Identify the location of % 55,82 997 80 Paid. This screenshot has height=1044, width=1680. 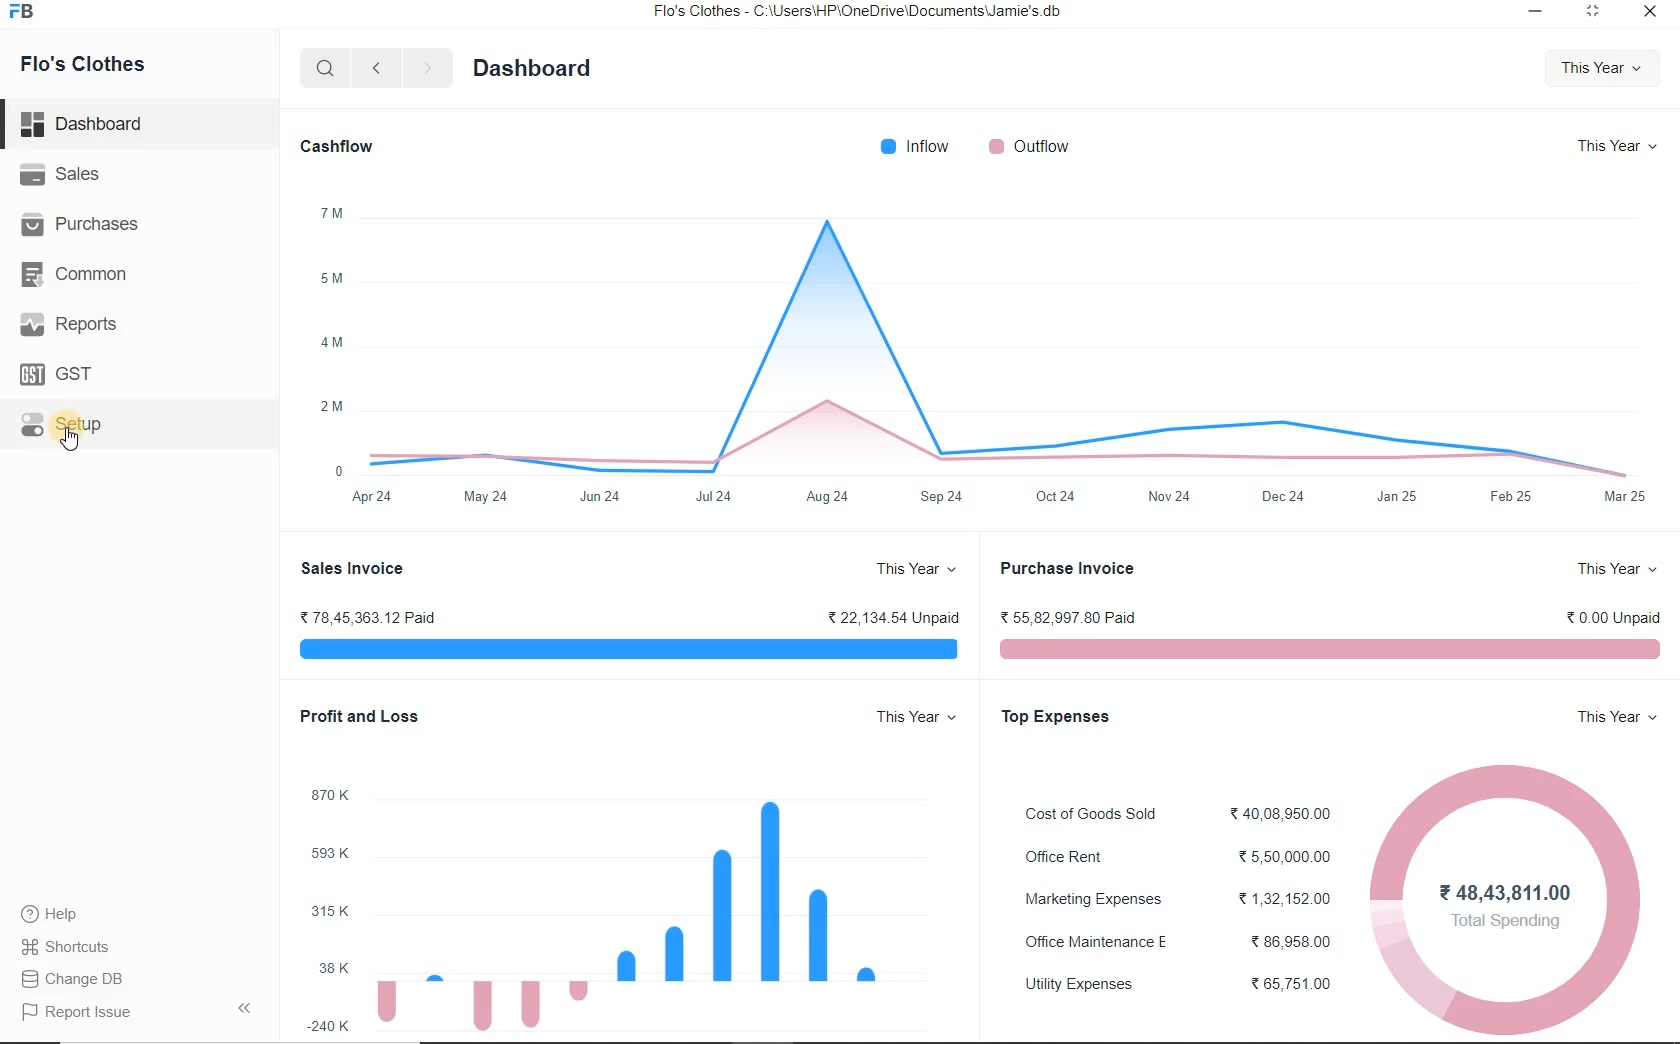
(1066, 618).